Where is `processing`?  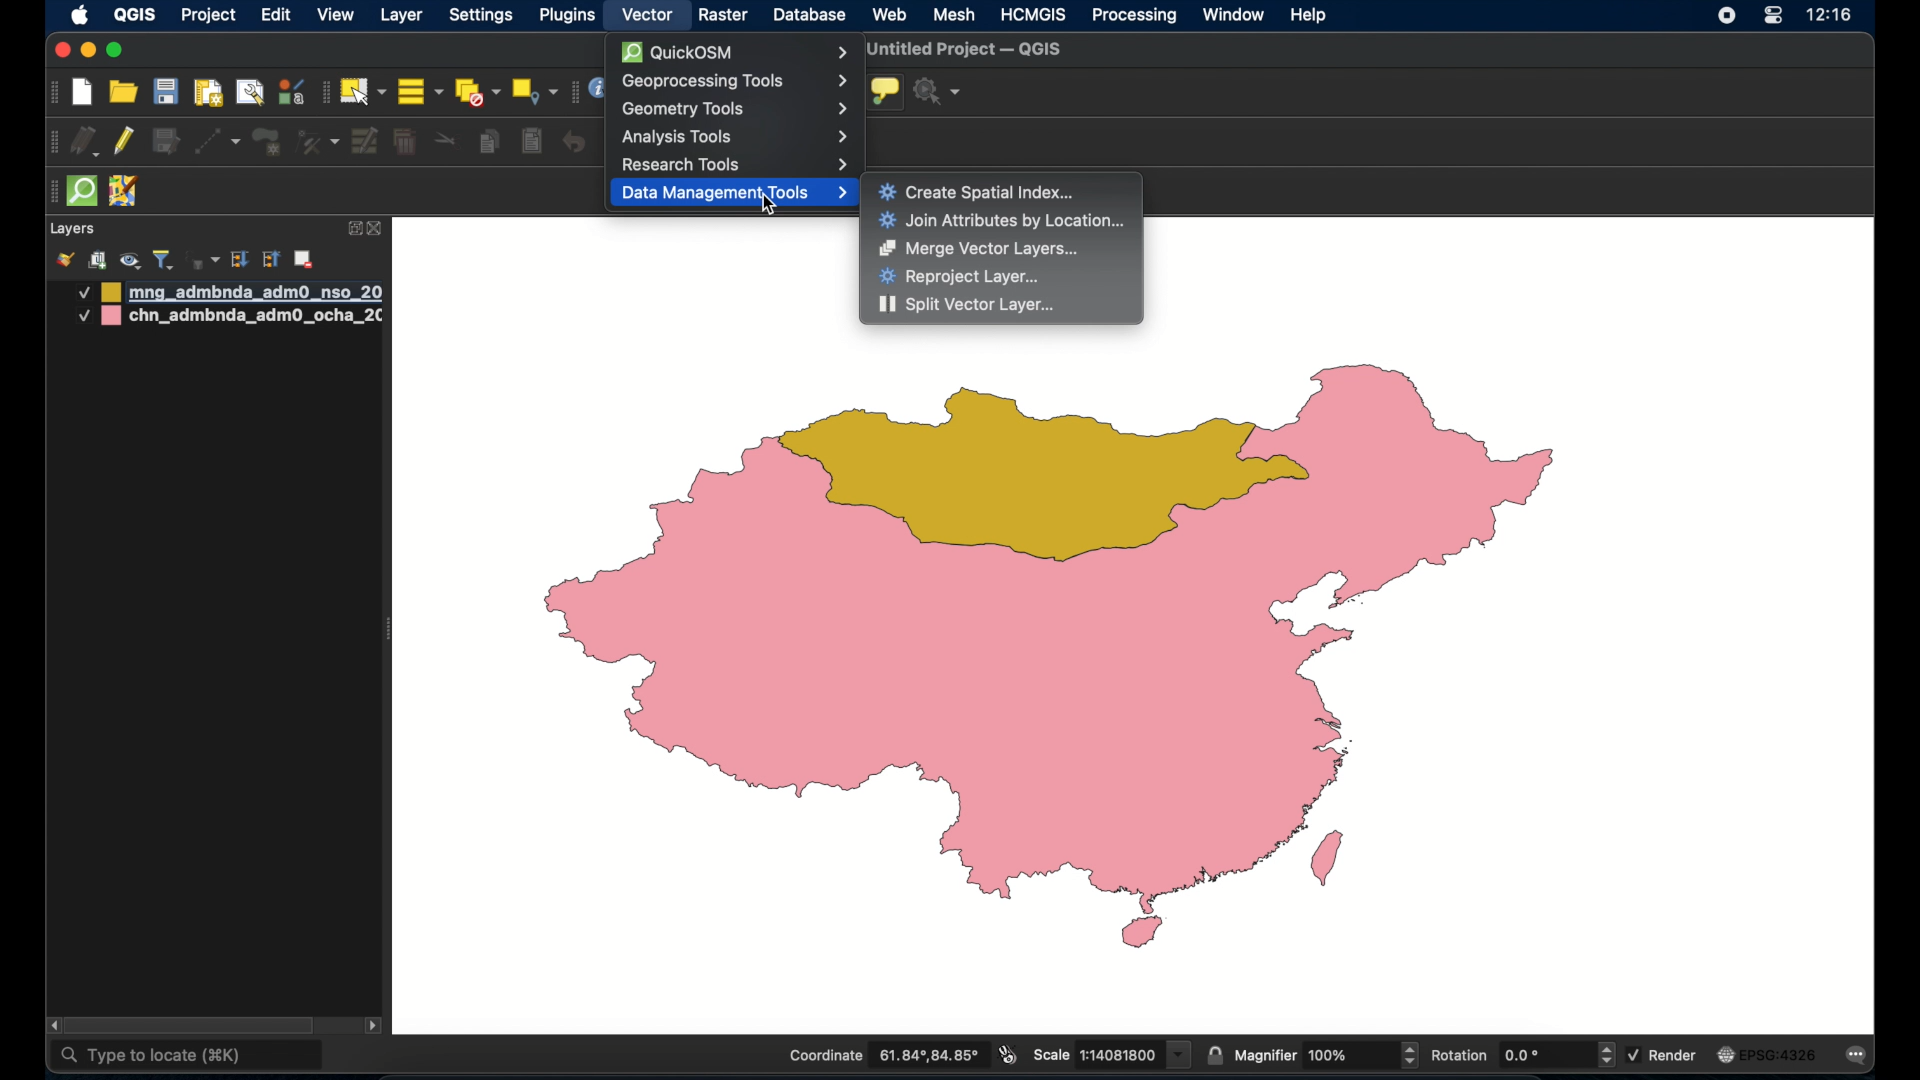
processing is located at coordinates (1135, 17).